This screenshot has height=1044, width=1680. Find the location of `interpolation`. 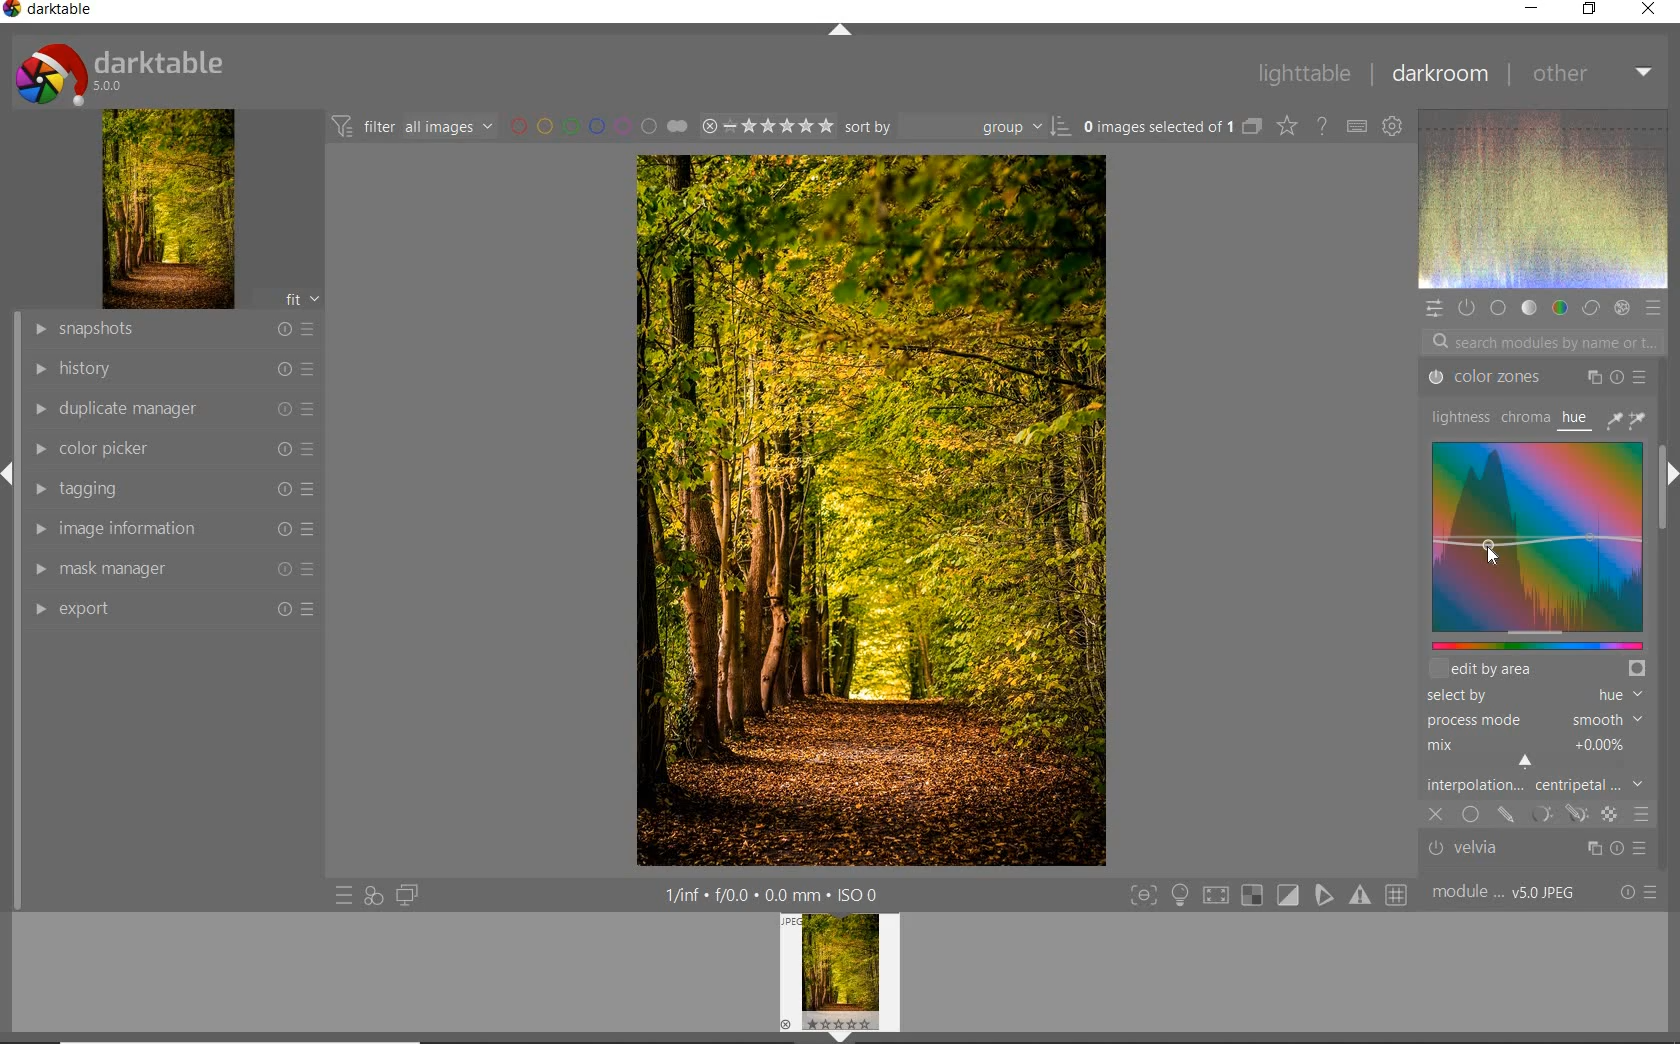

interpolation is located at coordinates (1540, 787).